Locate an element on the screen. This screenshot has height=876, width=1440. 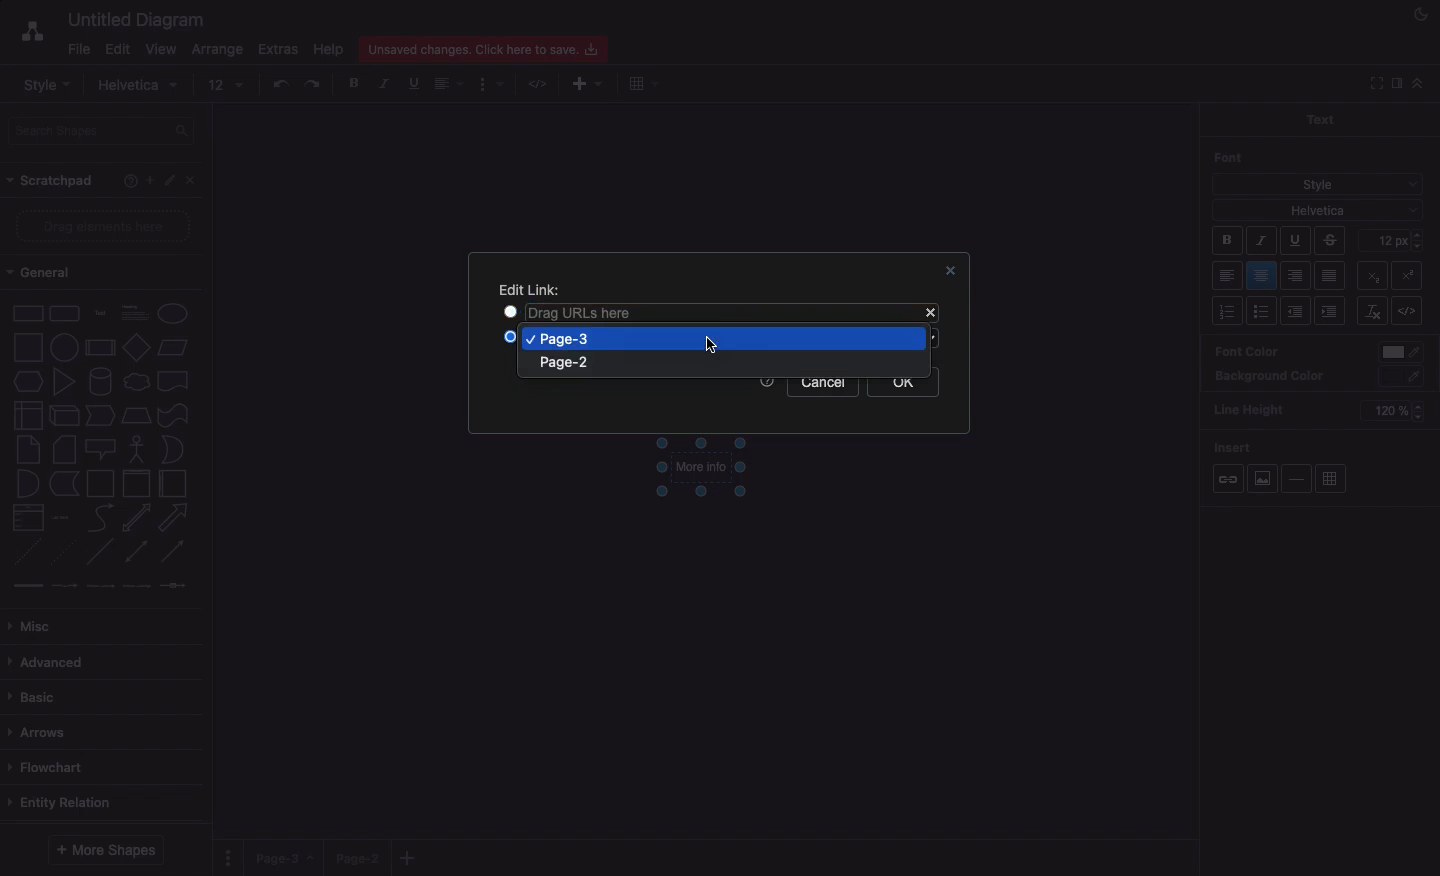
process is located at coordinates (100, 348).